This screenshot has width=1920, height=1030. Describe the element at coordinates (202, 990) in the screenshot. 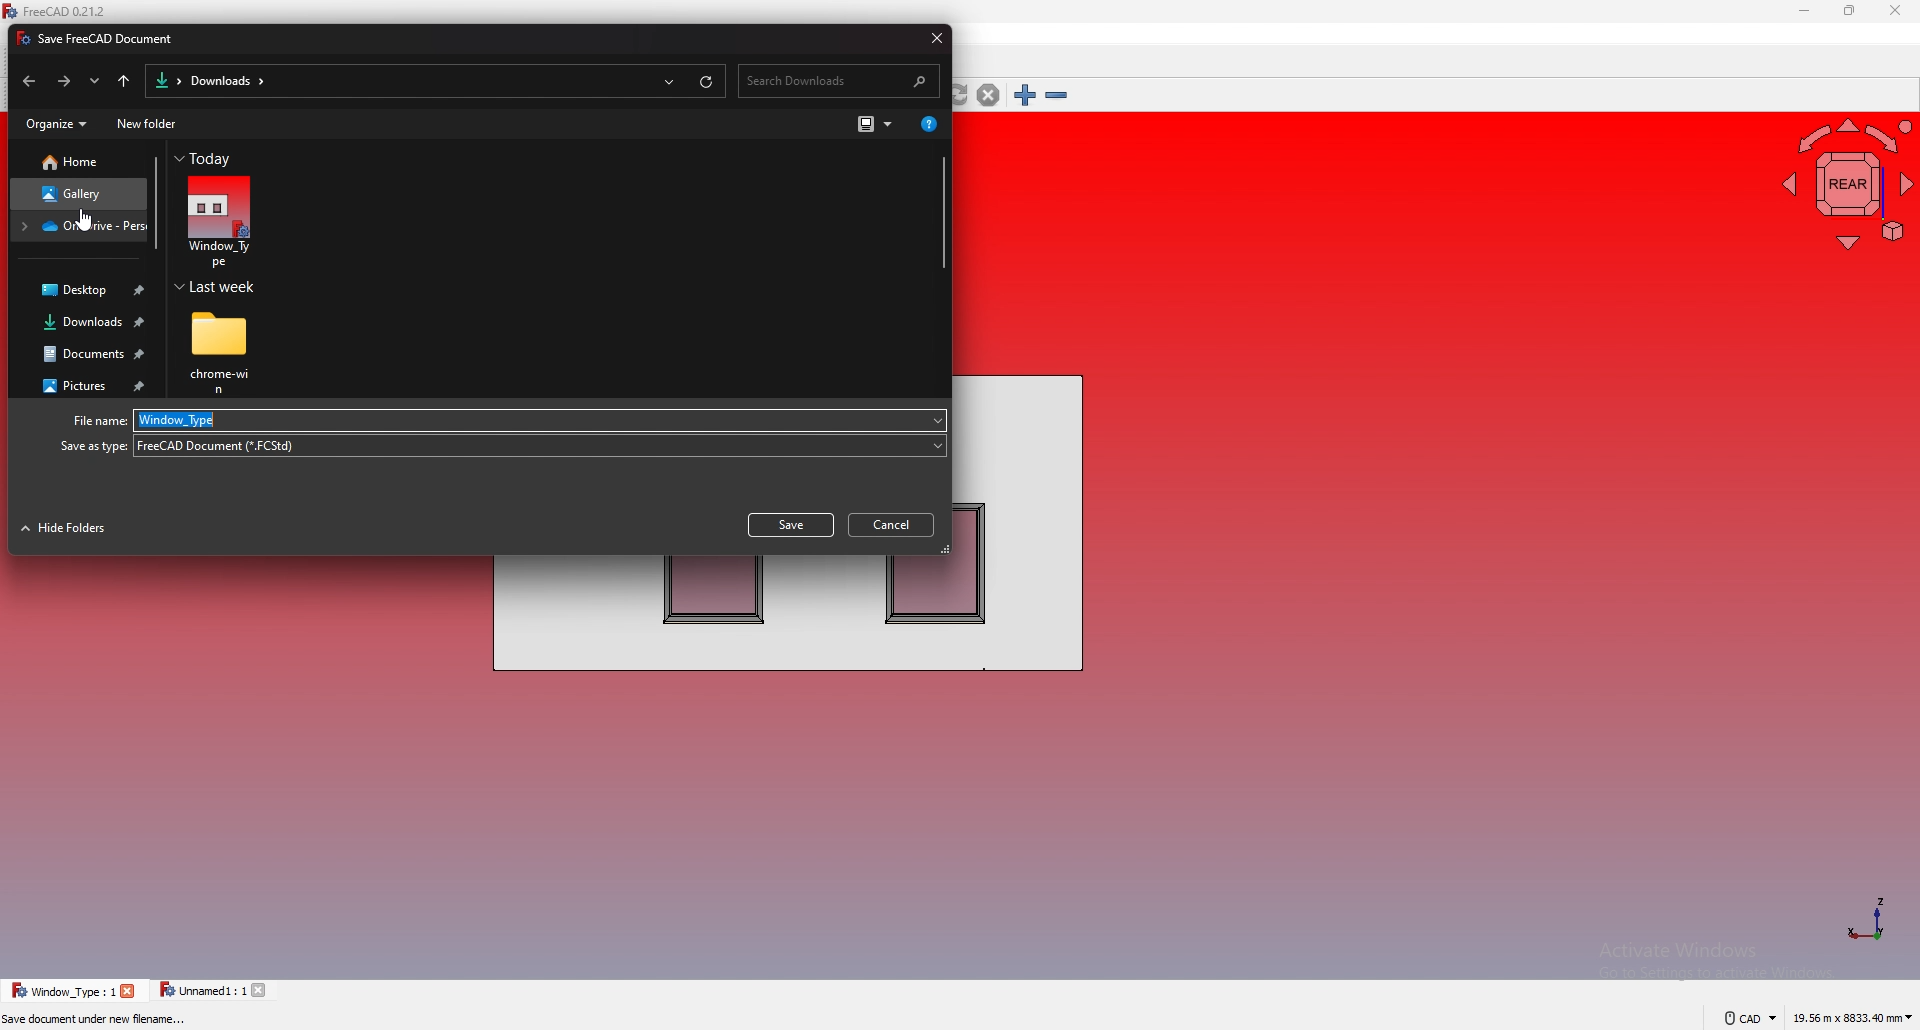

I see `Unnamed1: 1` at that location.